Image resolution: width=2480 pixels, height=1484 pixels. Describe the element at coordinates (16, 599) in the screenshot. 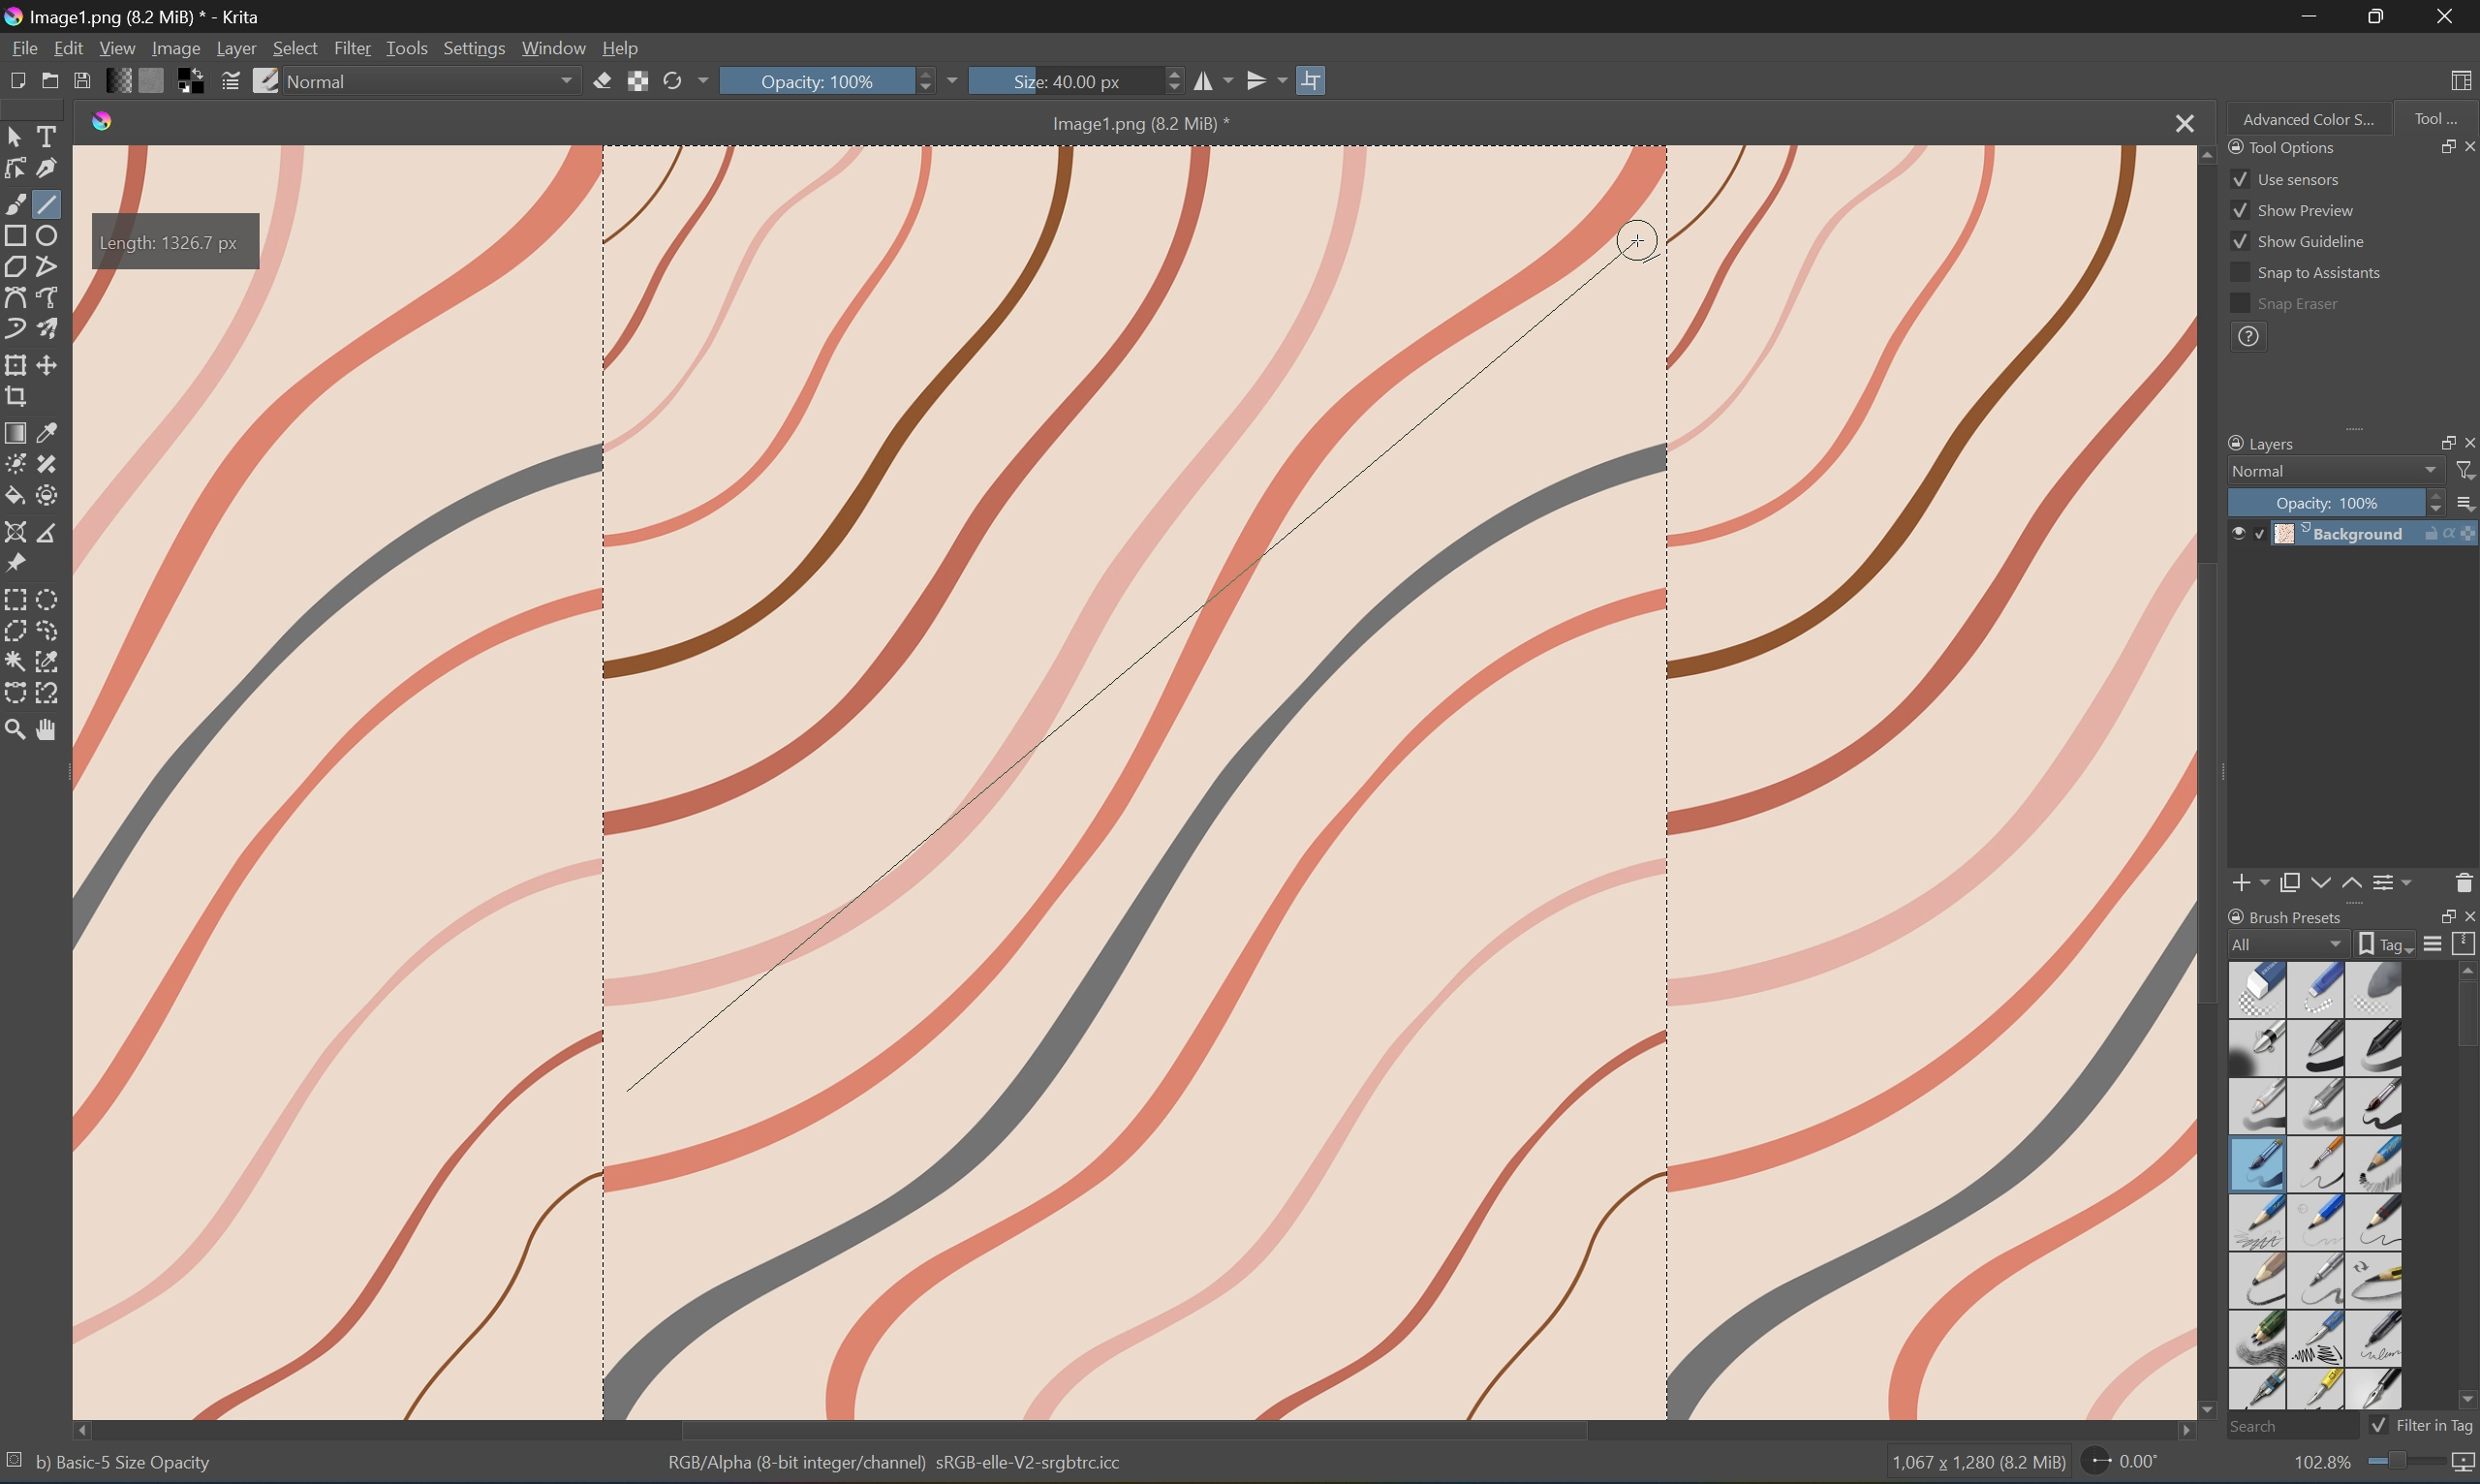

I see `Rectangular selection` at that location.